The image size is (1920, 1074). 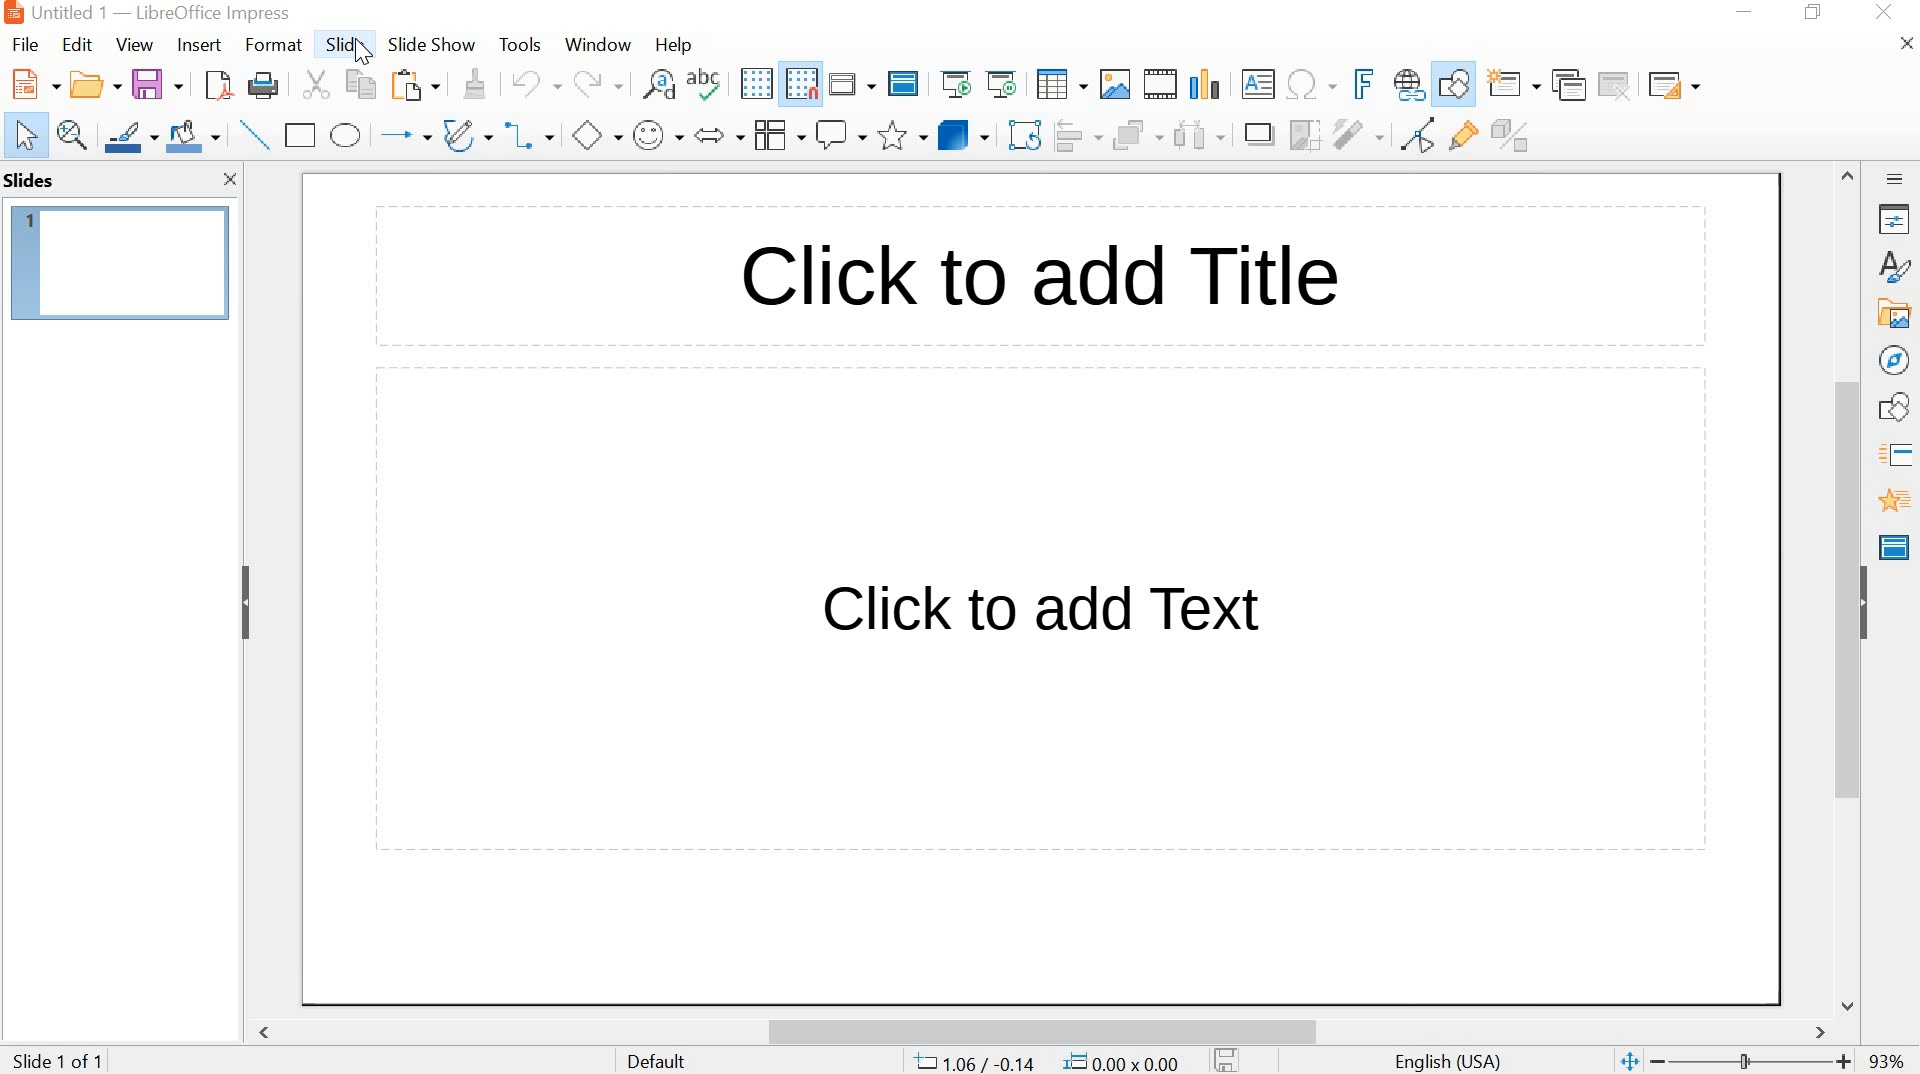 I want to click on Insert frontwork text, so click(x=1357, y=84).